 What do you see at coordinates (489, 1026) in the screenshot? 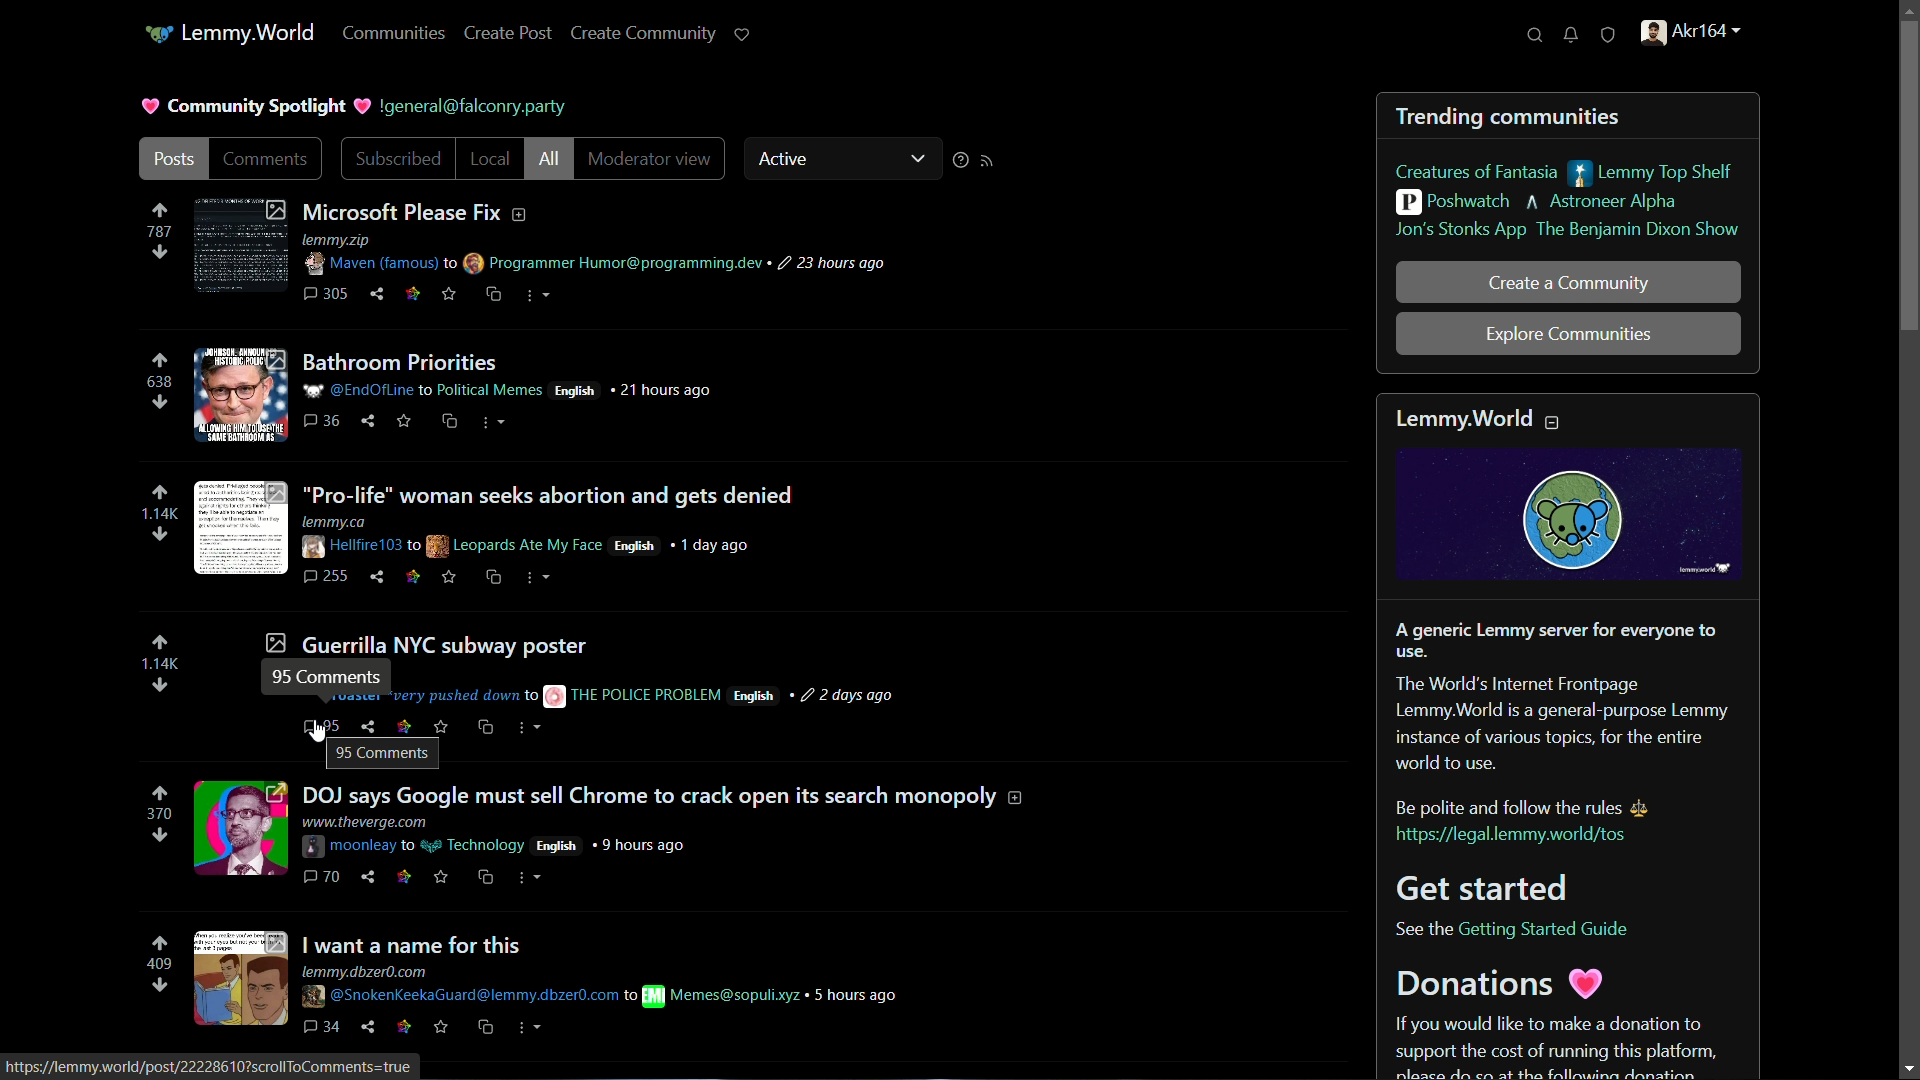
I see `cross post` at bounding box center [489, 1026].